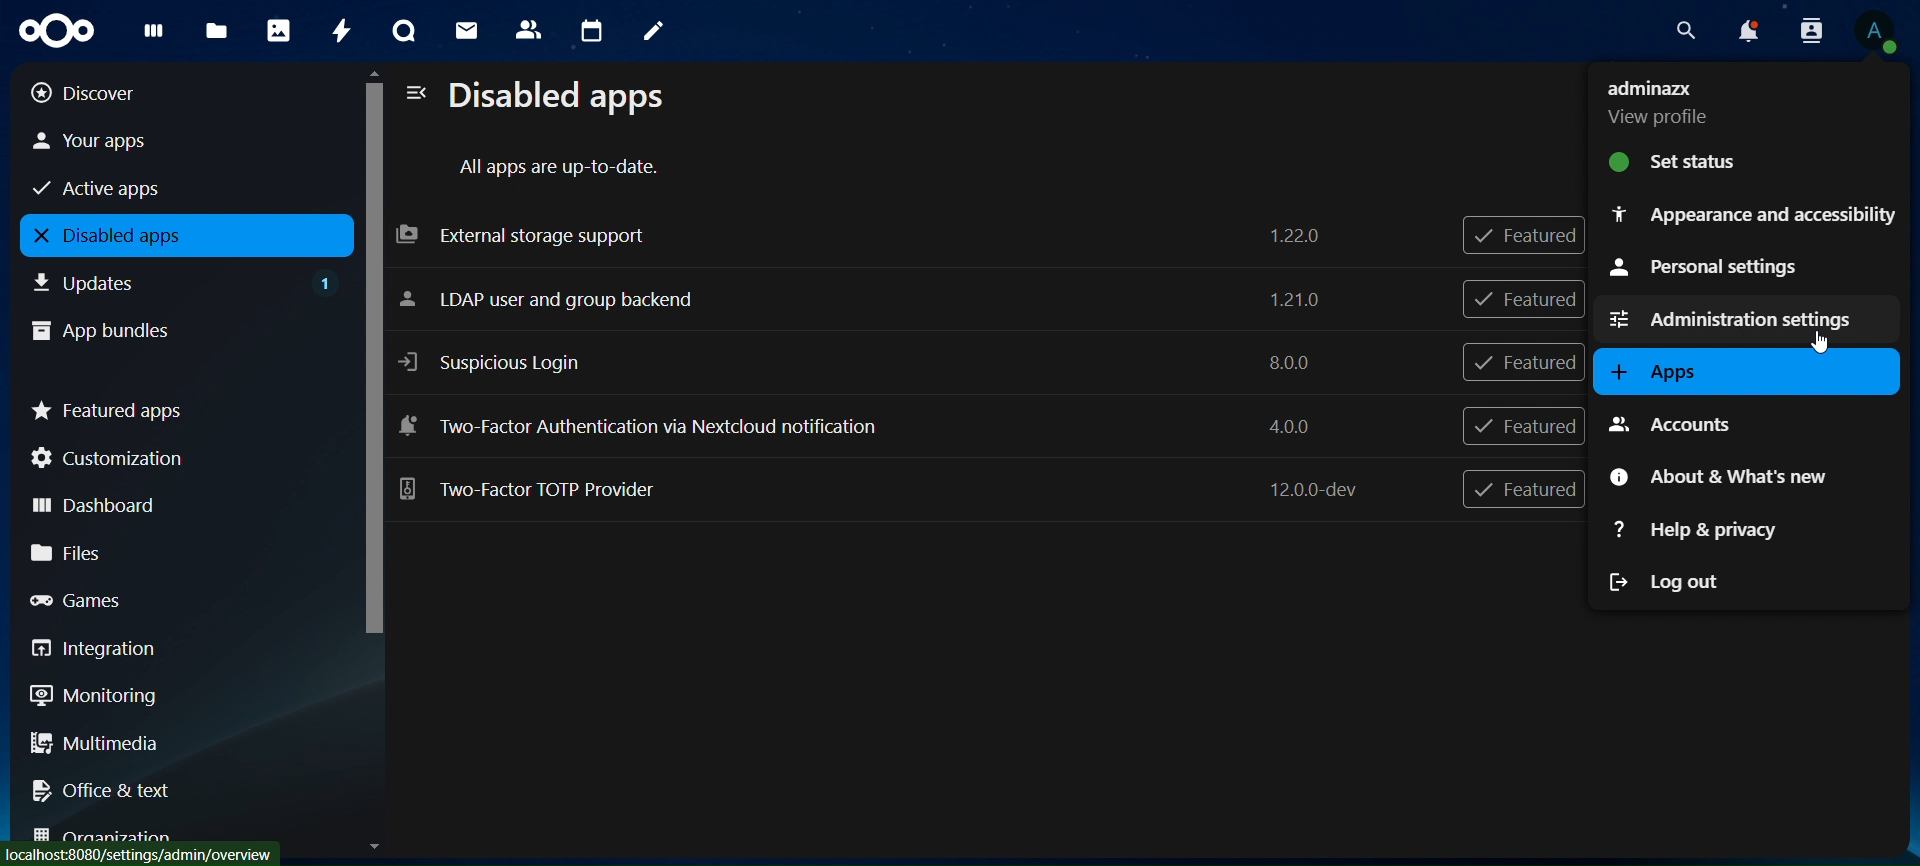 The image size is (1920, 866). I want to click on featured, so click(1531, 236).